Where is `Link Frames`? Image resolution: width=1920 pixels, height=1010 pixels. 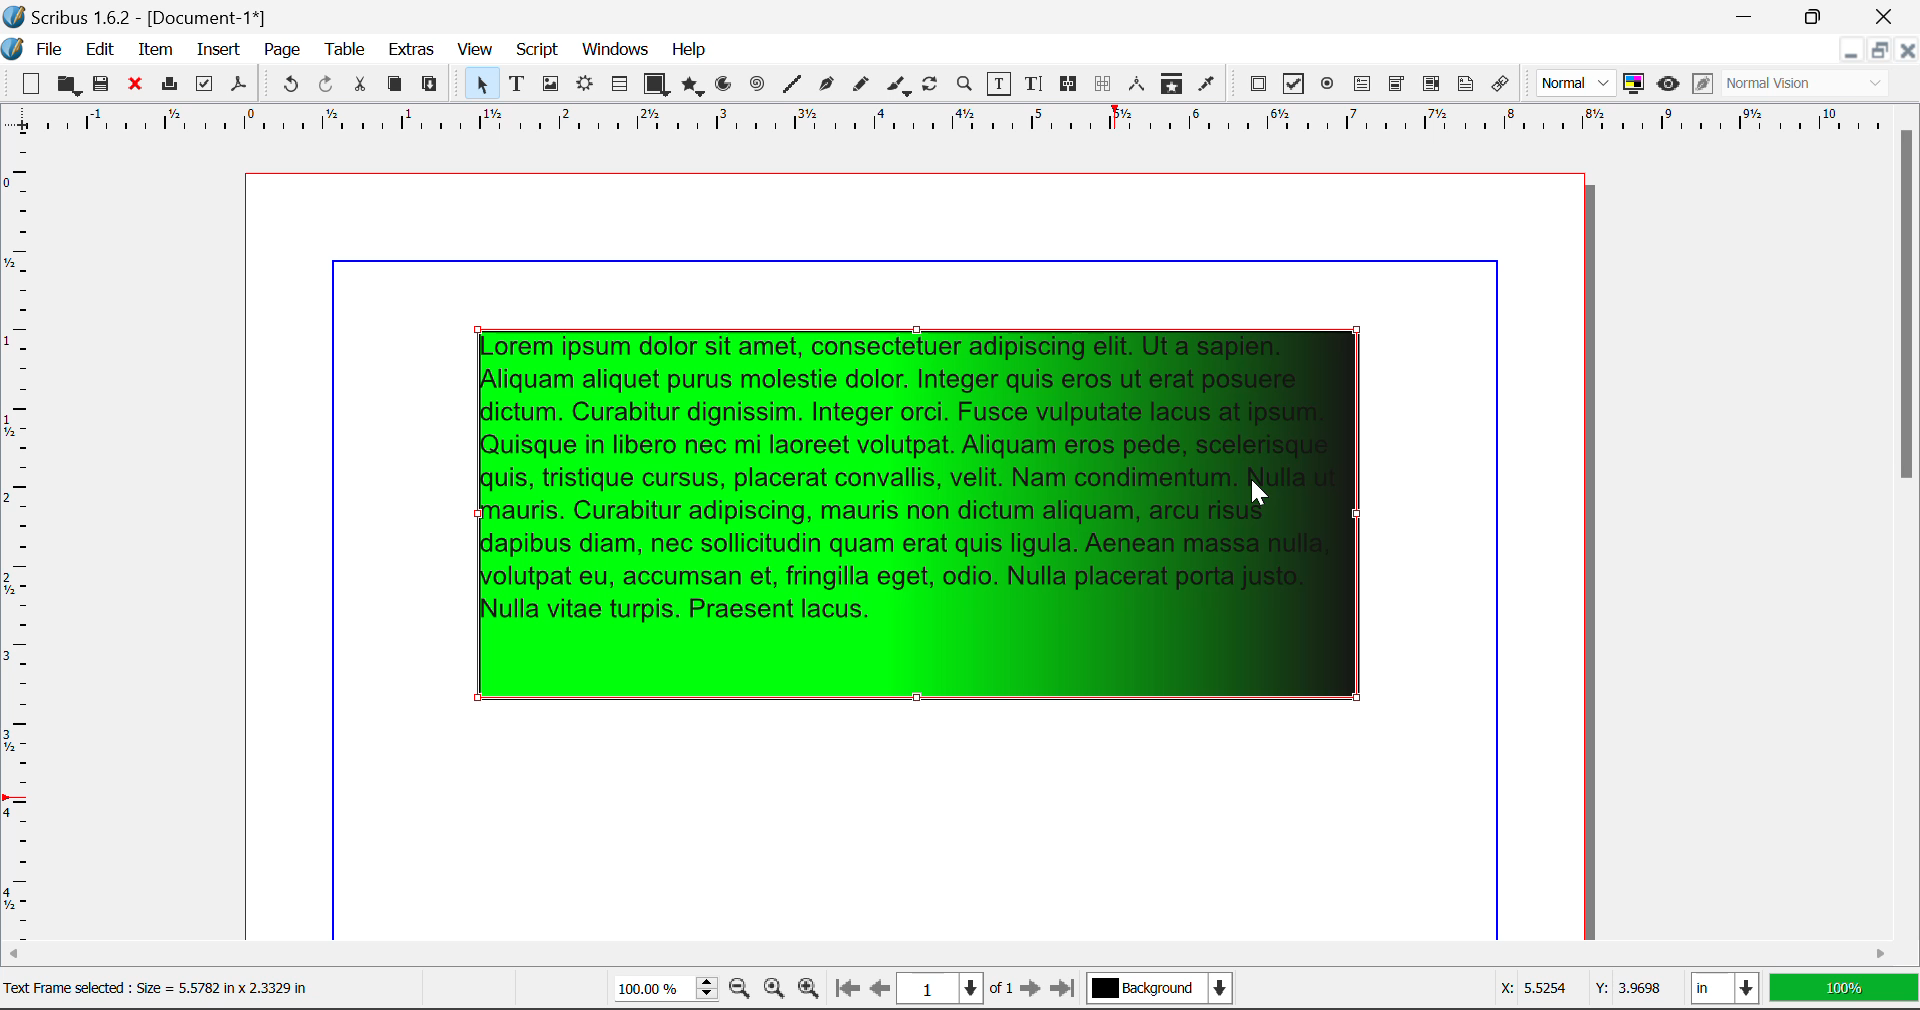 Link Frames is located at coordinates (1072, 84).